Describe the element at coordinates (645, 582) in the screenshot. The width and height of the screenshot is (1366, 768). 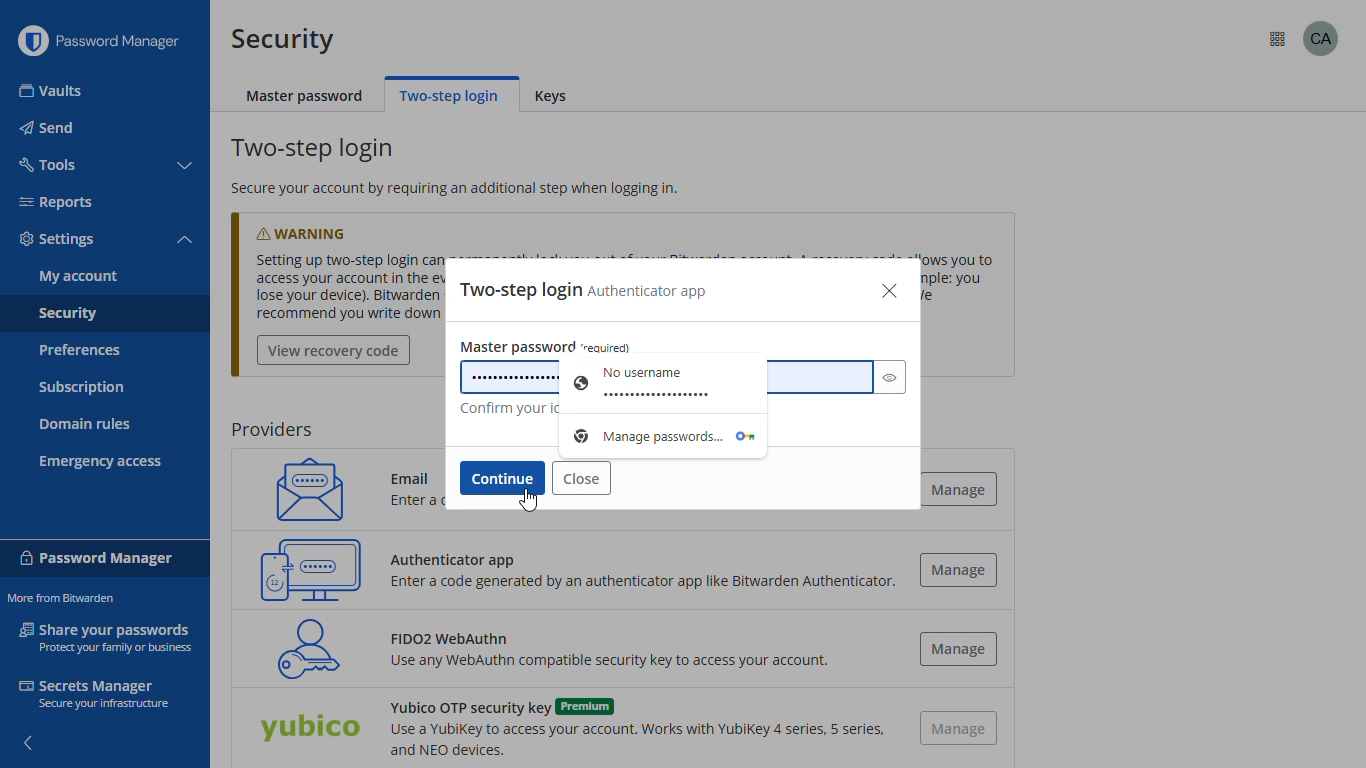
I see `Enter a code generated by an authenticator app like Bitwarden Authenticator.` at that location.